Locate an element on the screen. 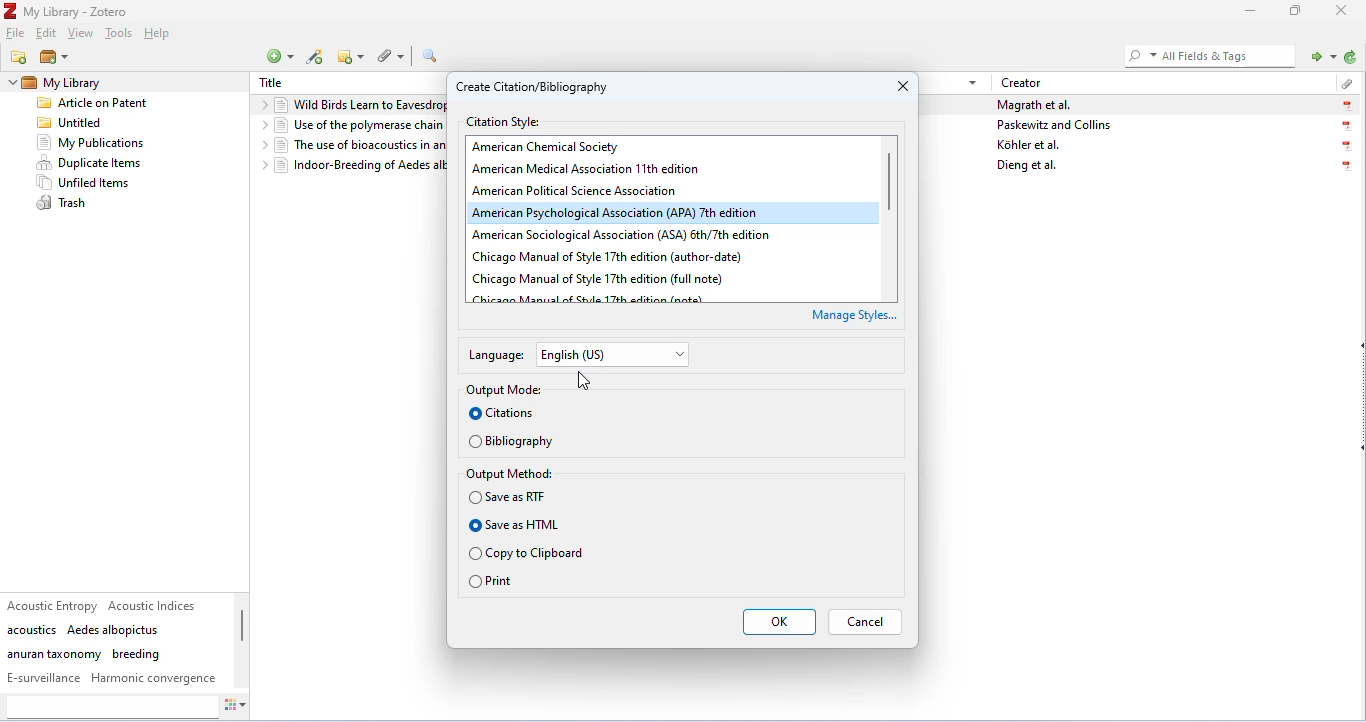  Acoustic Entropy Acoustic Indices is located at coordinates (105, 605).